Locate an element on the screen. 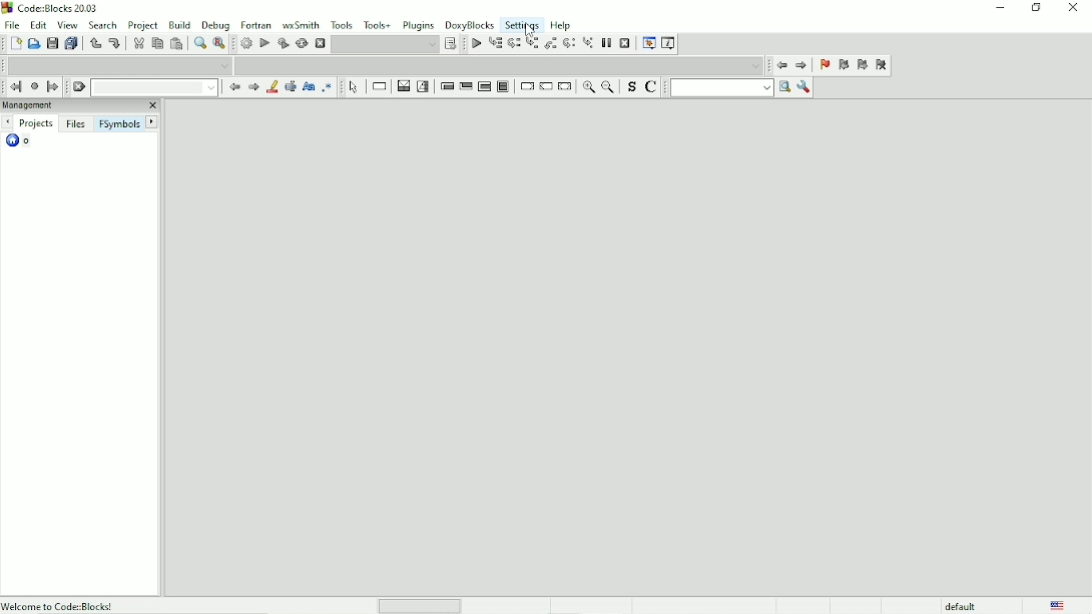 This screenshot has height=614, width=1092. Copy is located at coordinates (157, 44).